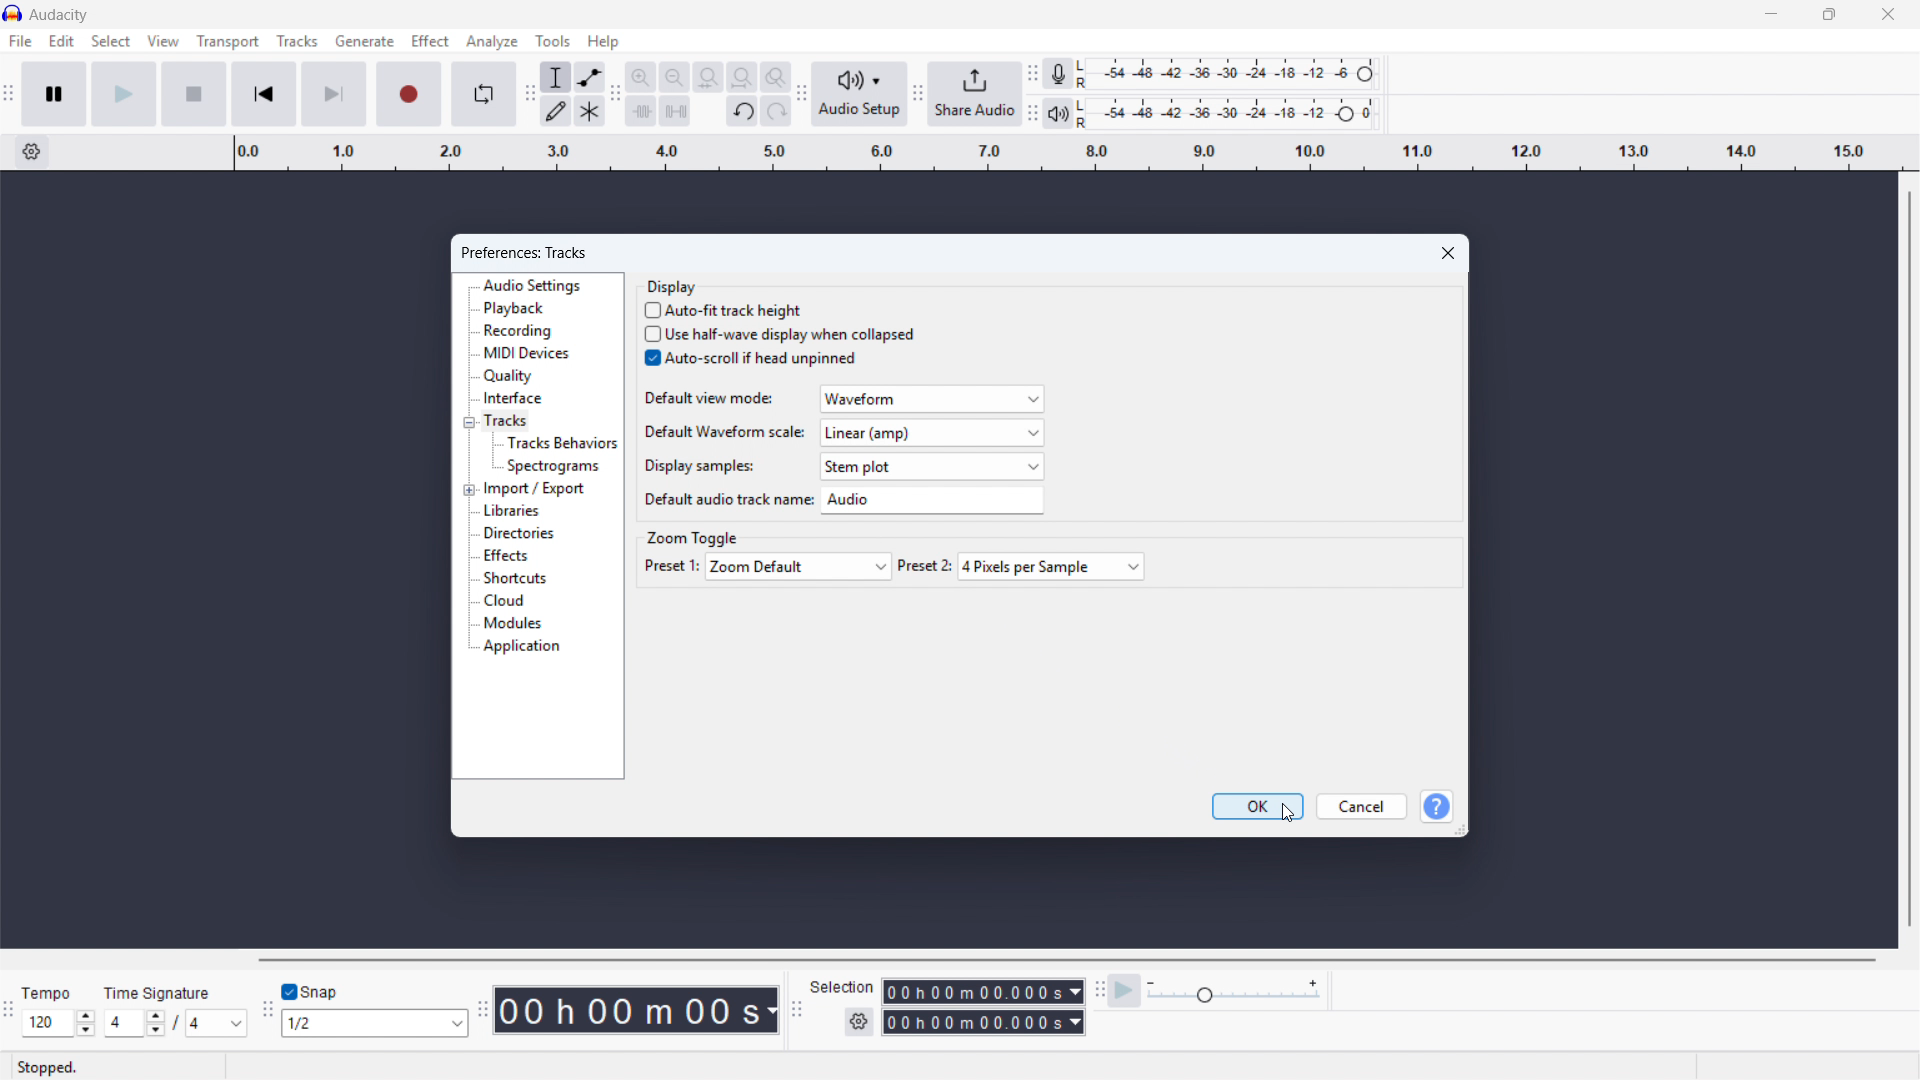  Describe the element at coordinates (742, 77) in the screenshot. I see `fit project to width` at that location.